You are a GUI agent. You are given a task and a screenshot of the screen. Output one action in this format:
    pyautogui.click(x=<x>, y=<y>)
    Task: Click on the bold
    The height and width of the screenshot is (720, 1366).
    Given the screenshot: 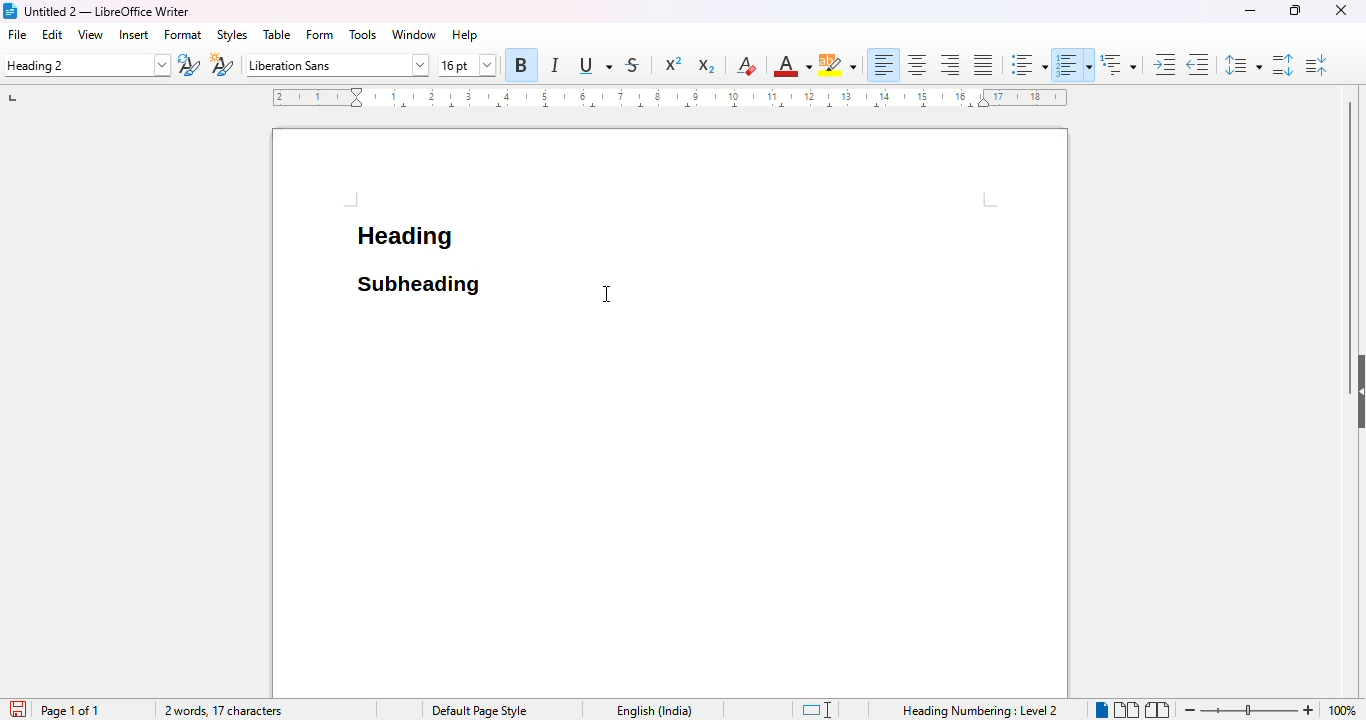 What is the action you would take?
    pyautogui.click(x=521, y=65)
    